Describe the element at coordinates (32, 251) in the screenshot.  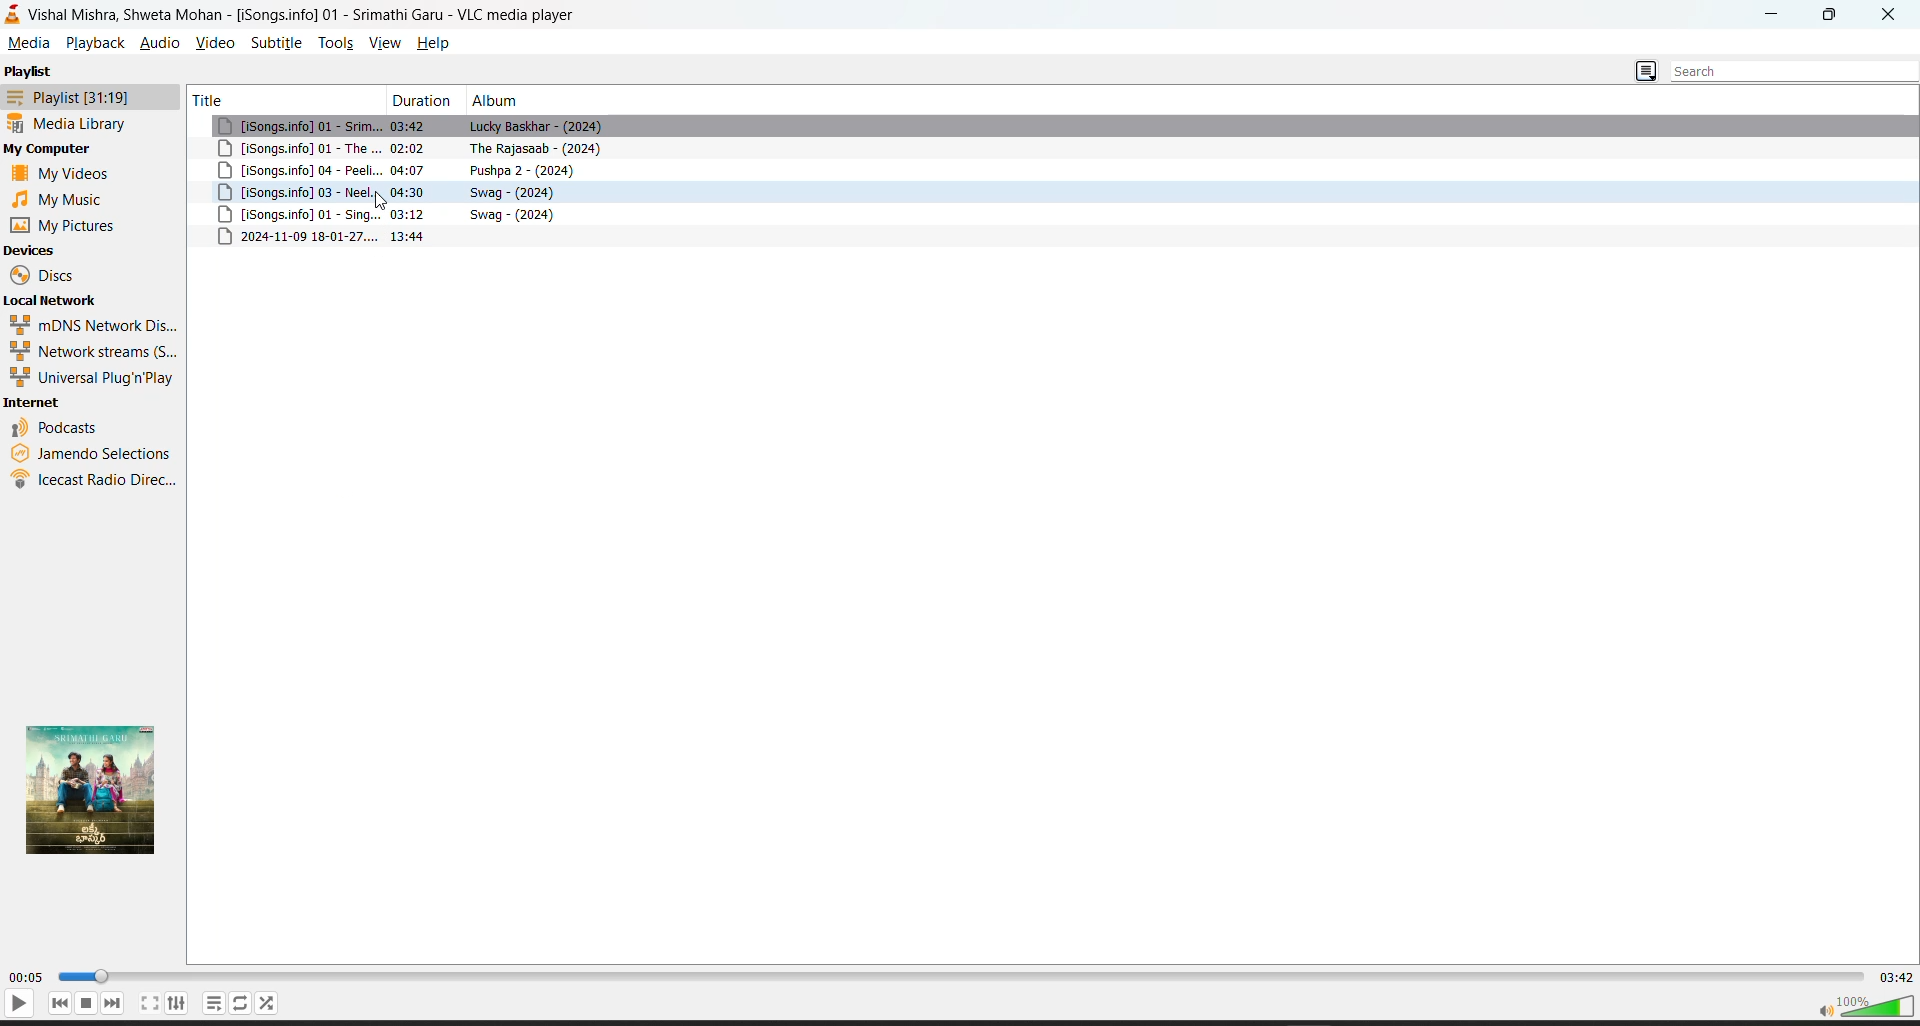
I see `devices` at that location.